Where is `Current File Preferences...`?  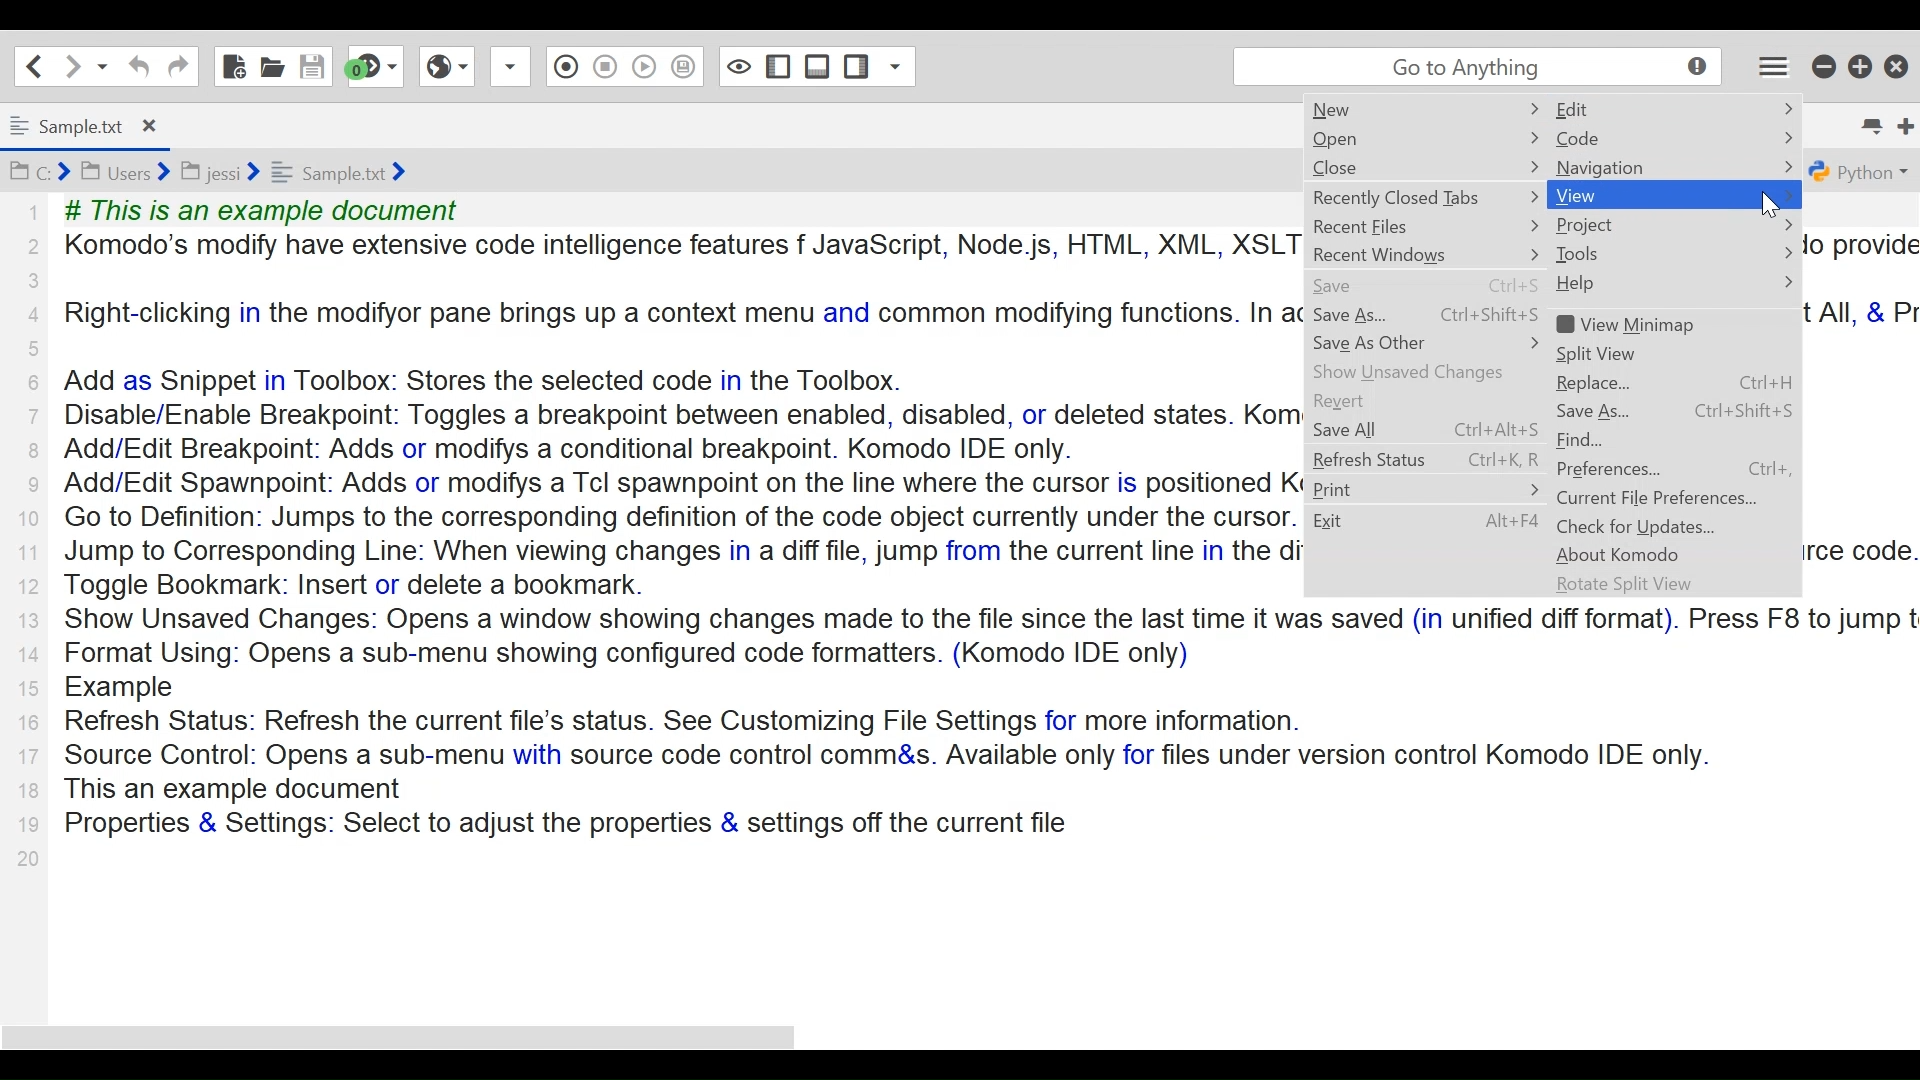 Current File Preferences... is located at coordinates (1662, 498).